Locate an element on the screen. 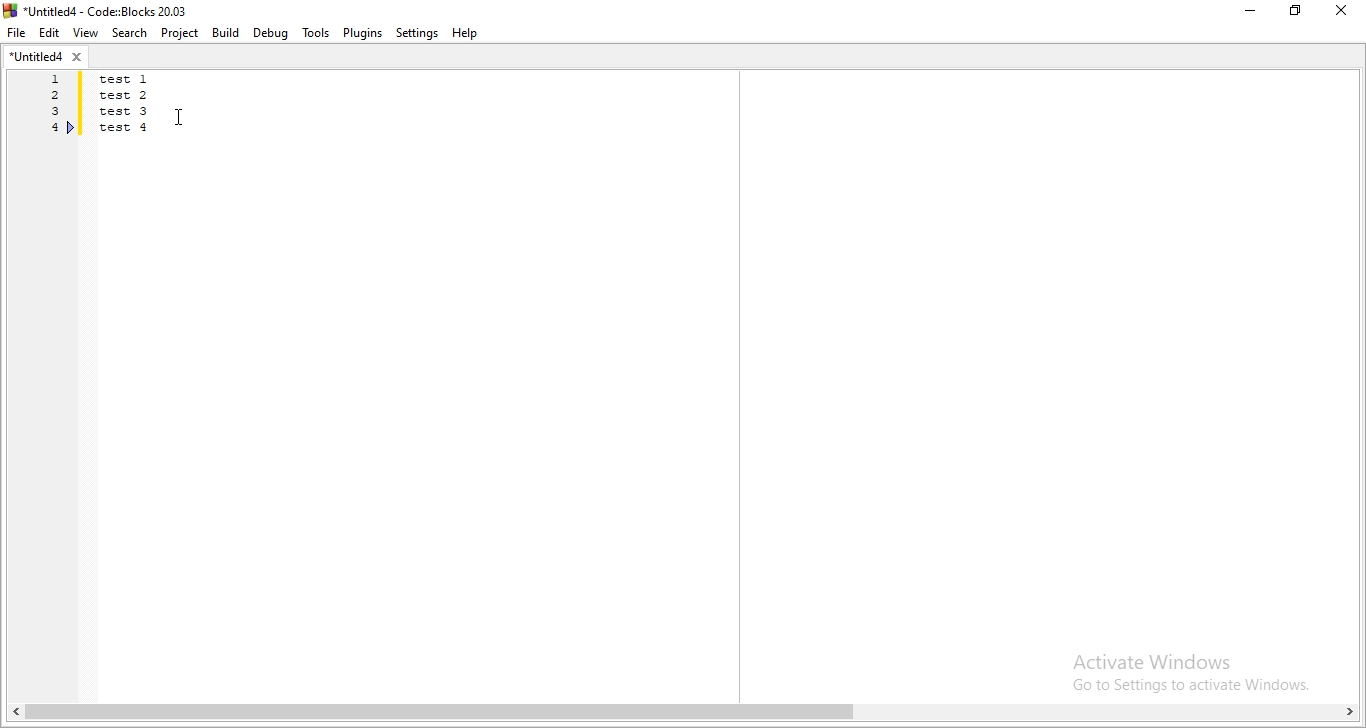 The height and width of the screenshot is (728, 1366). Edit  is located at coordinates (50, 33).